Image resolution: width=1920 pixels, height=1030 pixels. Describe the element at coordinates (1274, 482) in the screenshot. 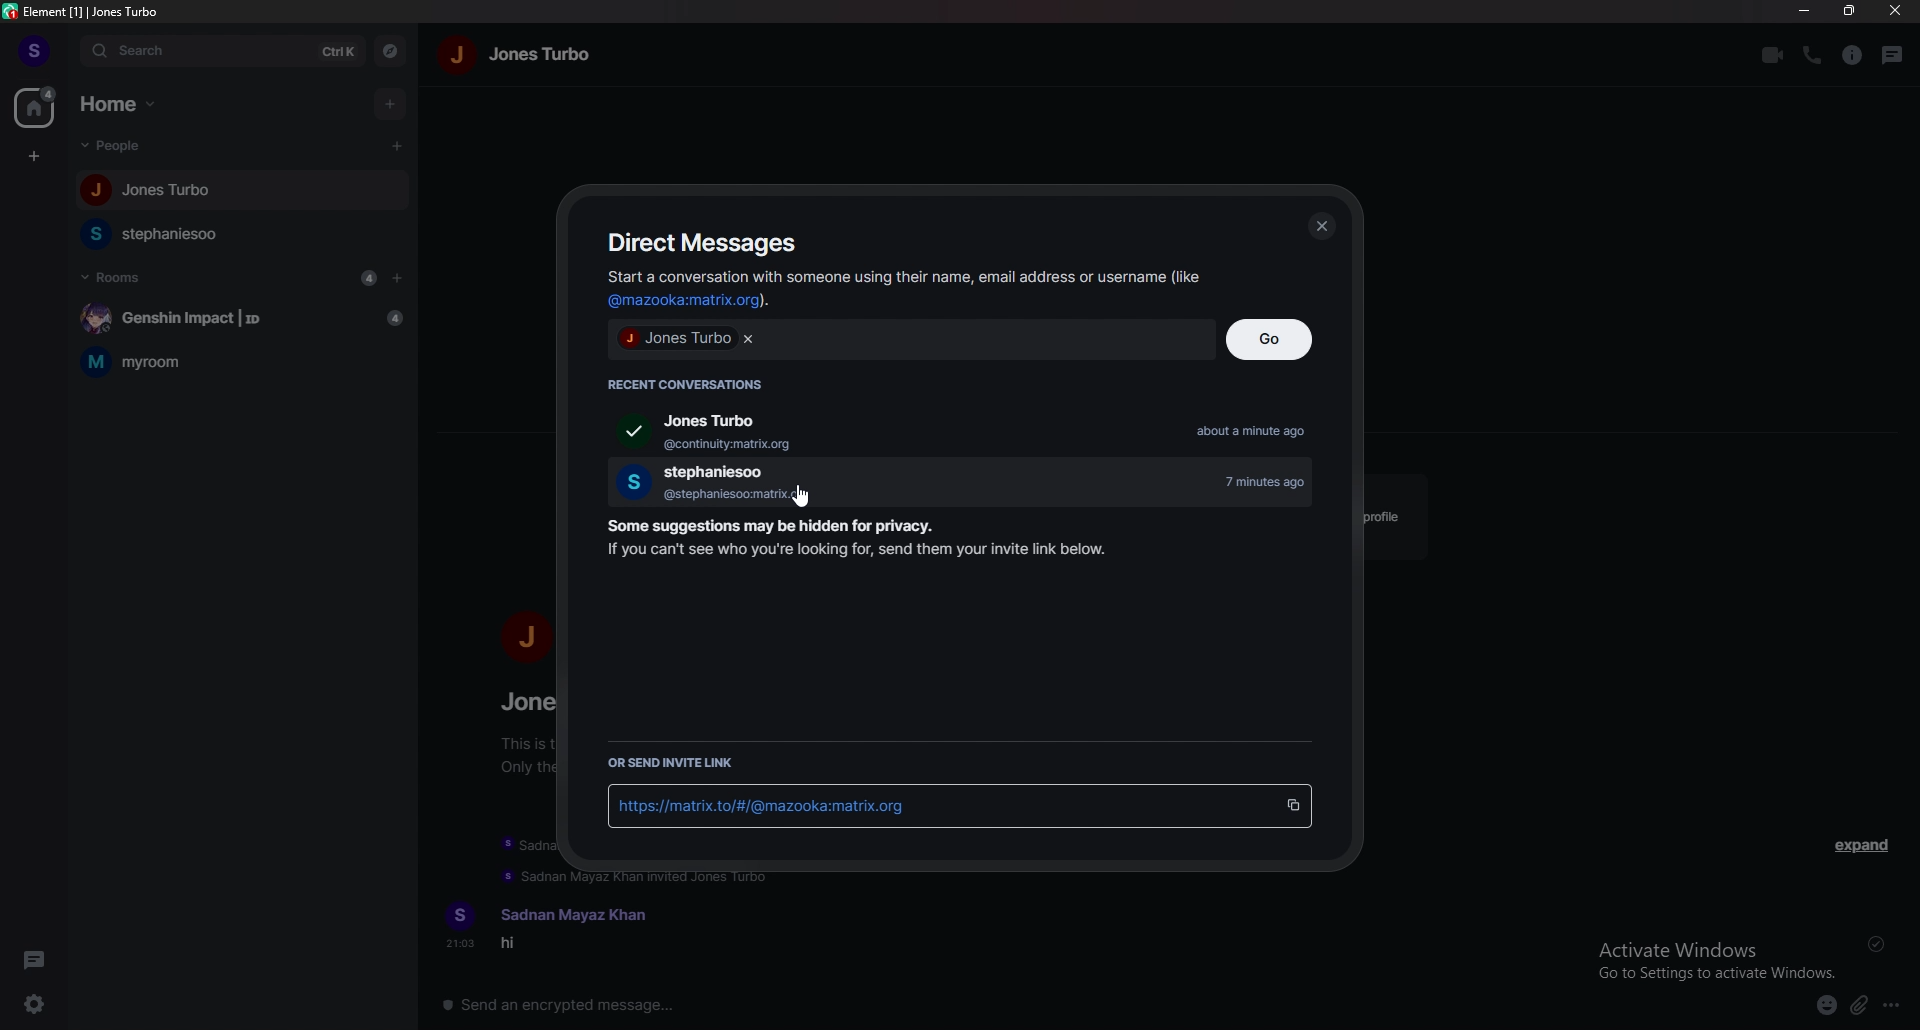

I see `7 minutes ago` at that location.